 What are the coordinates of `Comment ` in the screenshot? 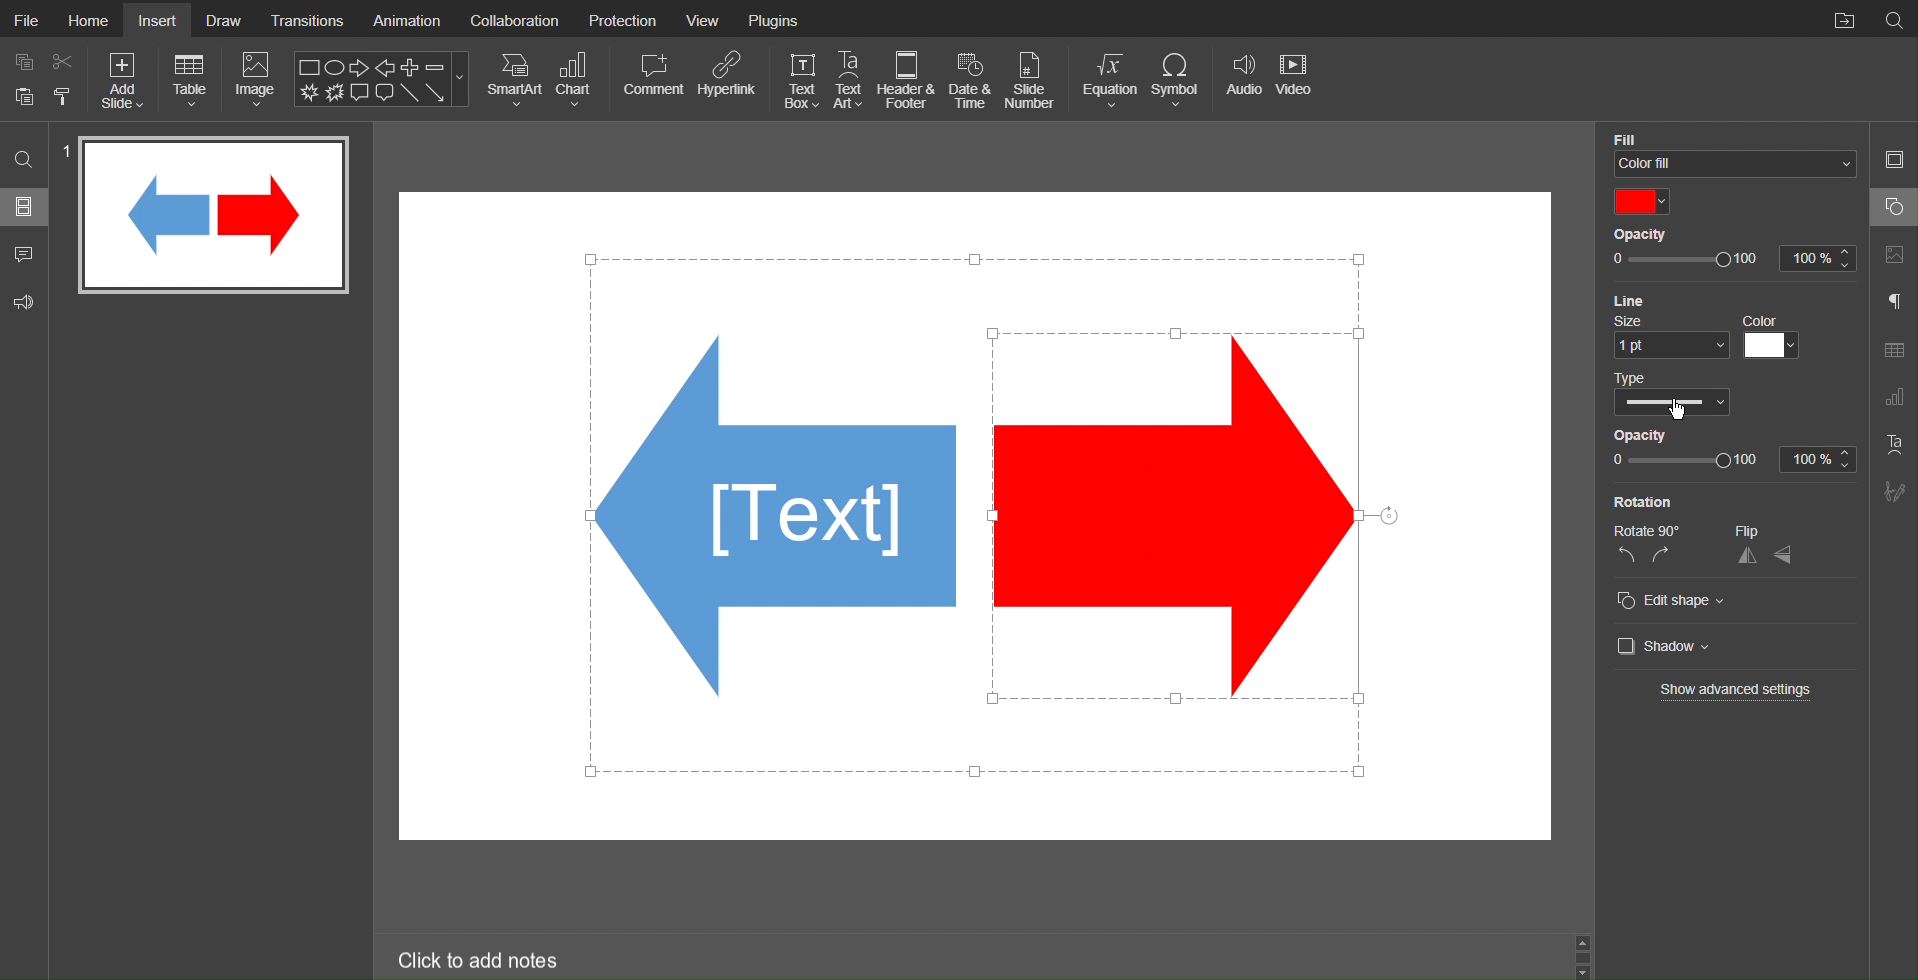 It's located at (652, 80).